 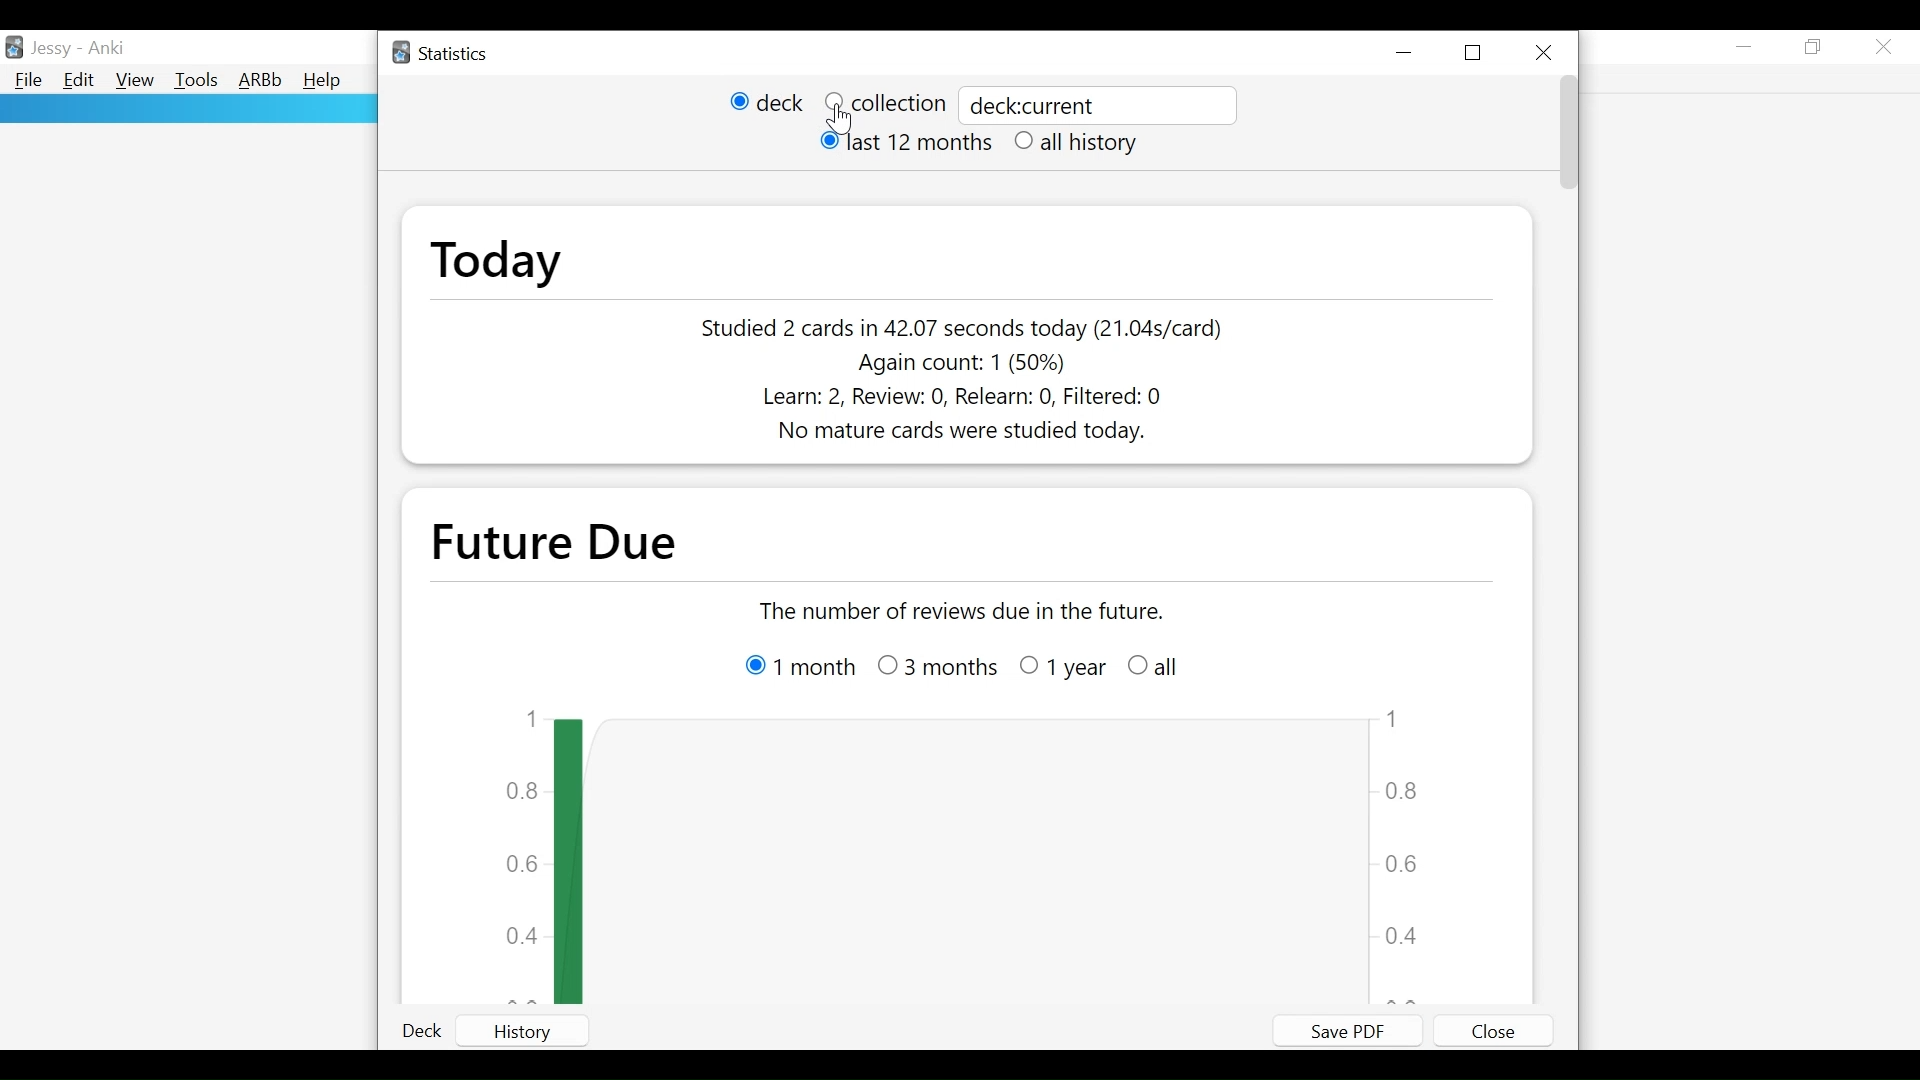 What do you see at coordinates (16, 46) in the screenshot?
I see `Anki Desktop Icon` at bounding box center [16, 46].